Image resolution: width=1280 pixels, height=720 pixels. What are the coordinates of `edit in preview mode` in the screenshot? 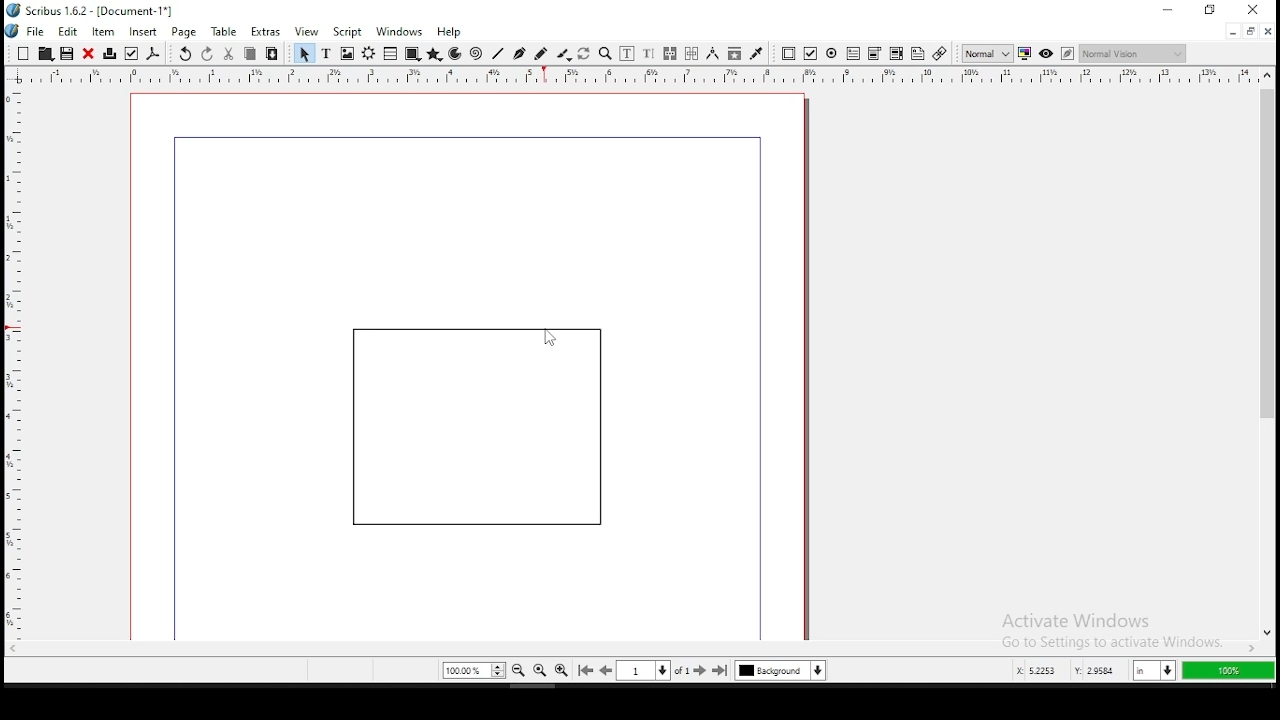 It's located at (1067, 53).